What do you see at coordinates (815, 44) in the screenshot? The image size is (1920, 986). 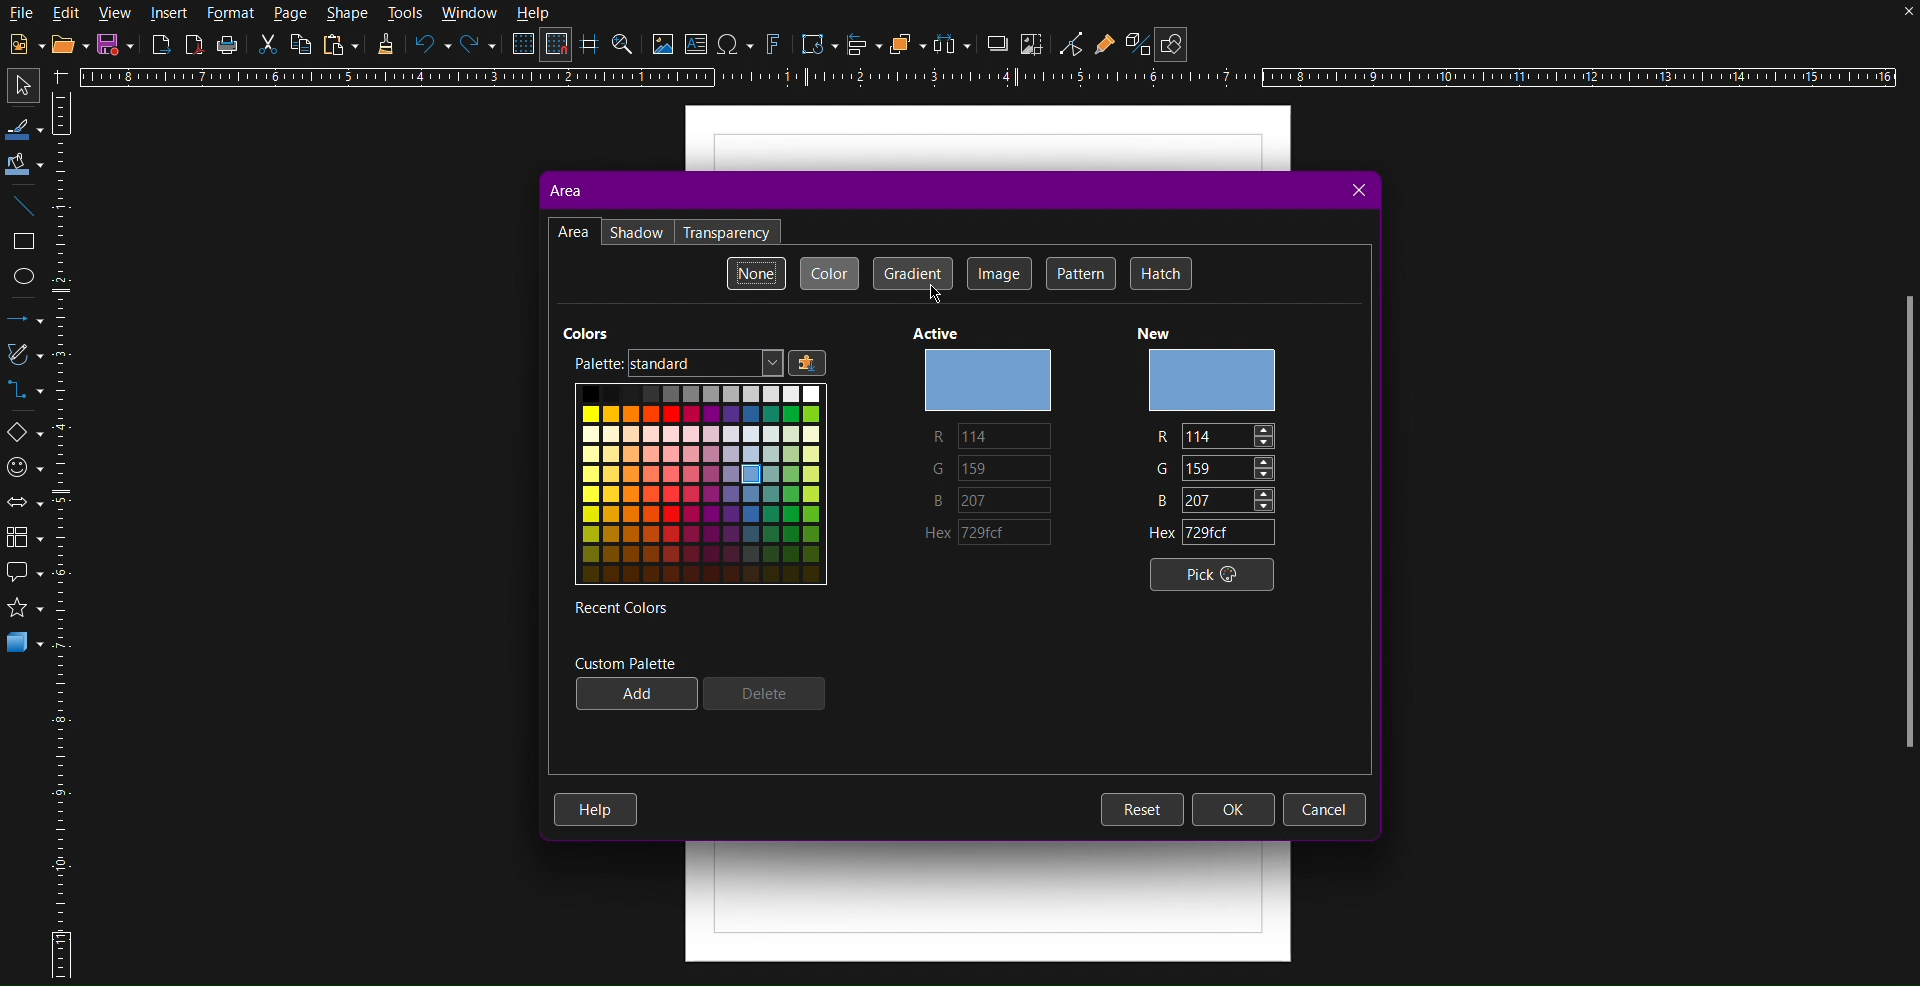 I see `Transformations` at bounding box center [815, 44].